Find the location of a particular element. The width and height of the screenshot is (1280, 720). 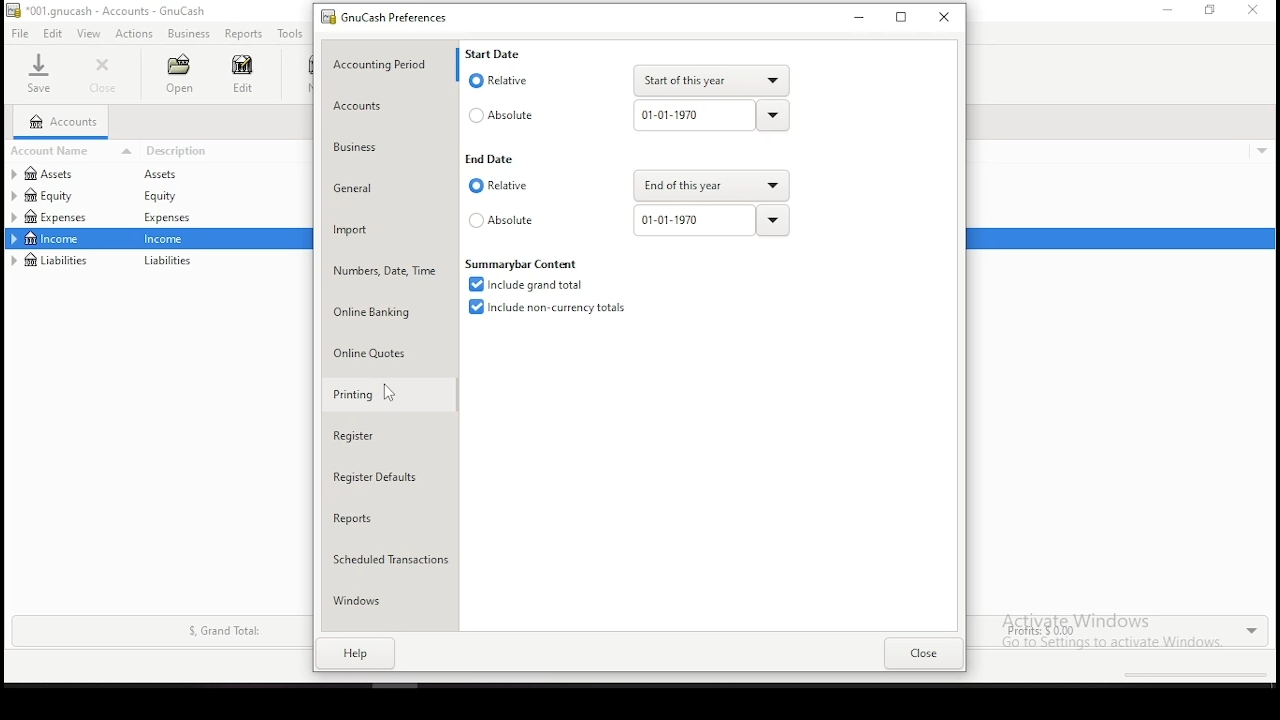

number, date, time is located at coordinates (385, 268).